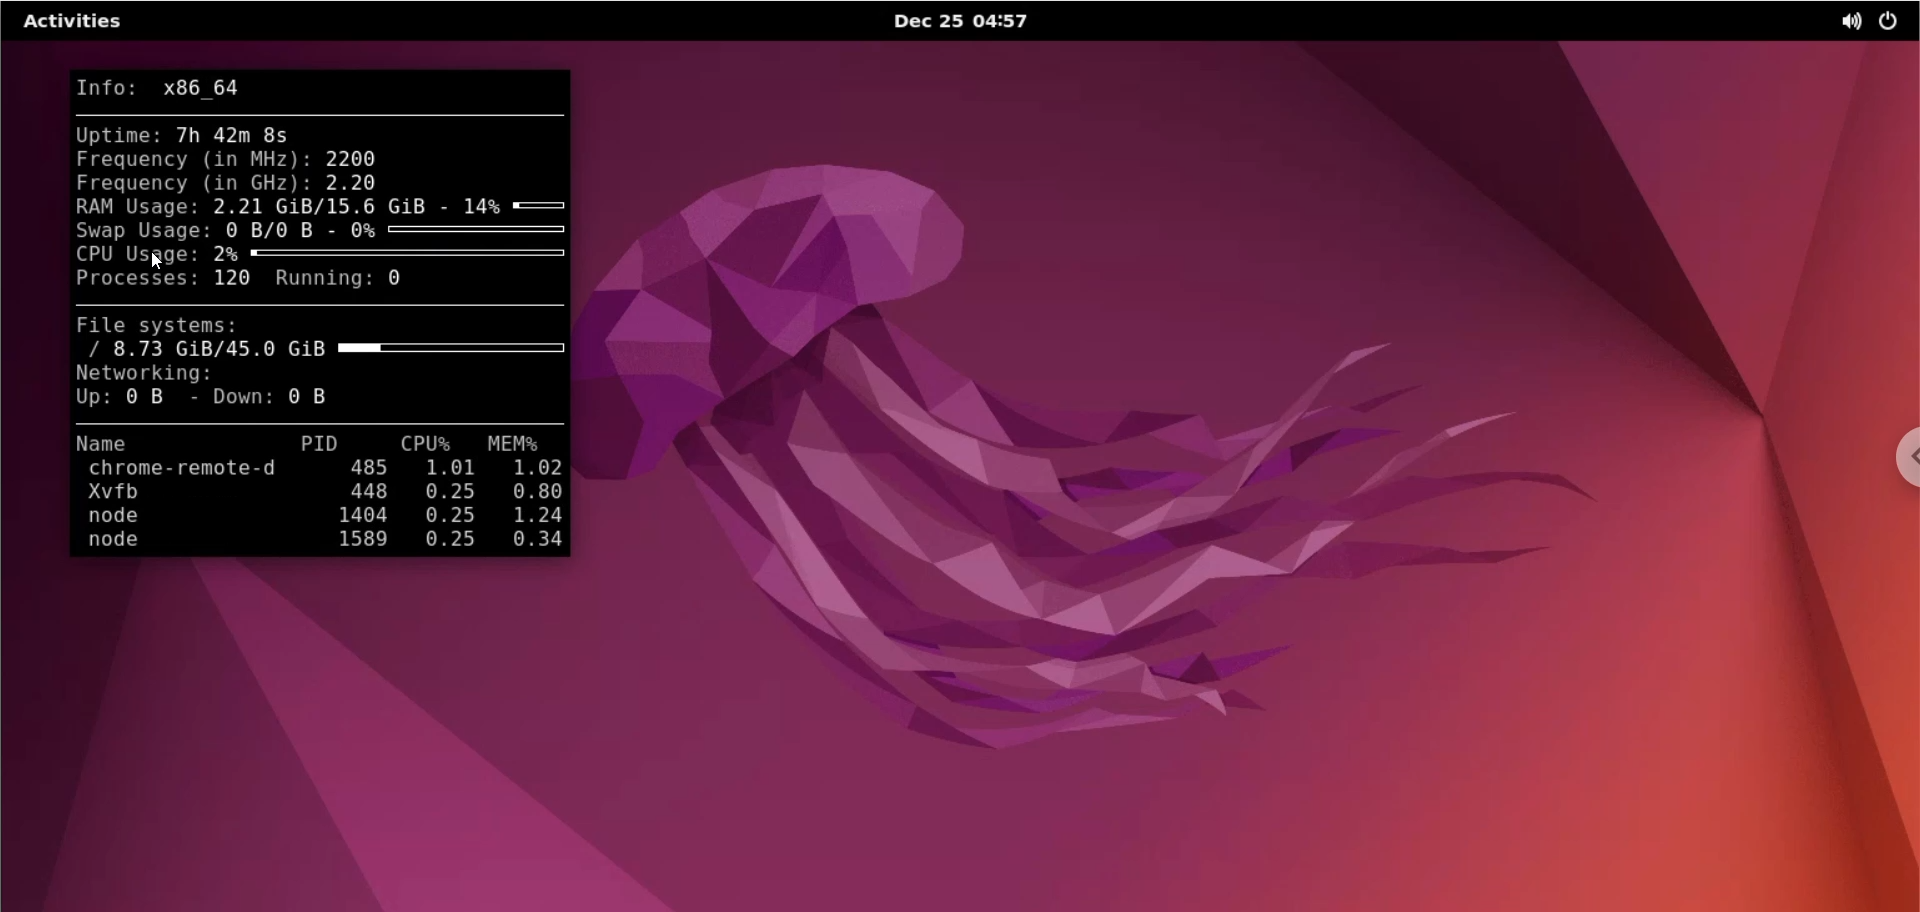 This screenshot has height=912, width=1920. What do you see at coordinates (449, 508) in the screenshot?
I see `CPU usage by processes` at bounding box center [449, 508].